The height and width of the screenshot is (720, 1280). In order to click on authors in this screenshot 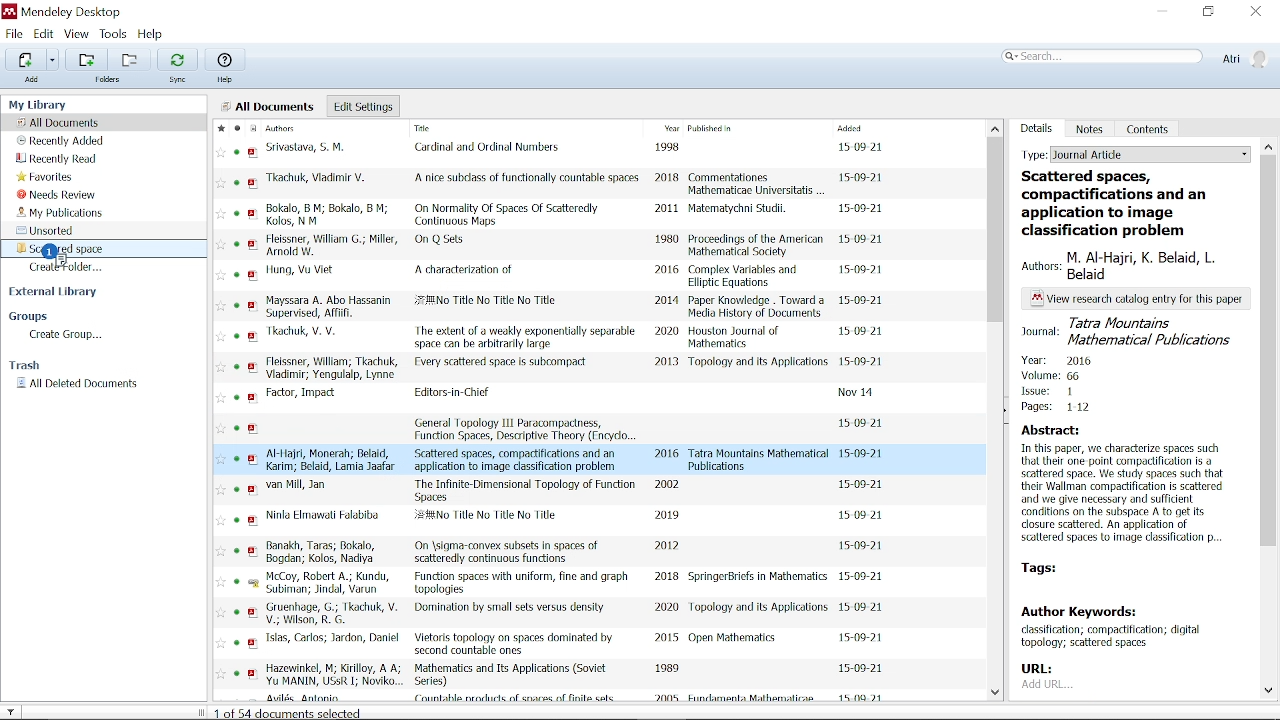, I will do `click(329, 243)`.